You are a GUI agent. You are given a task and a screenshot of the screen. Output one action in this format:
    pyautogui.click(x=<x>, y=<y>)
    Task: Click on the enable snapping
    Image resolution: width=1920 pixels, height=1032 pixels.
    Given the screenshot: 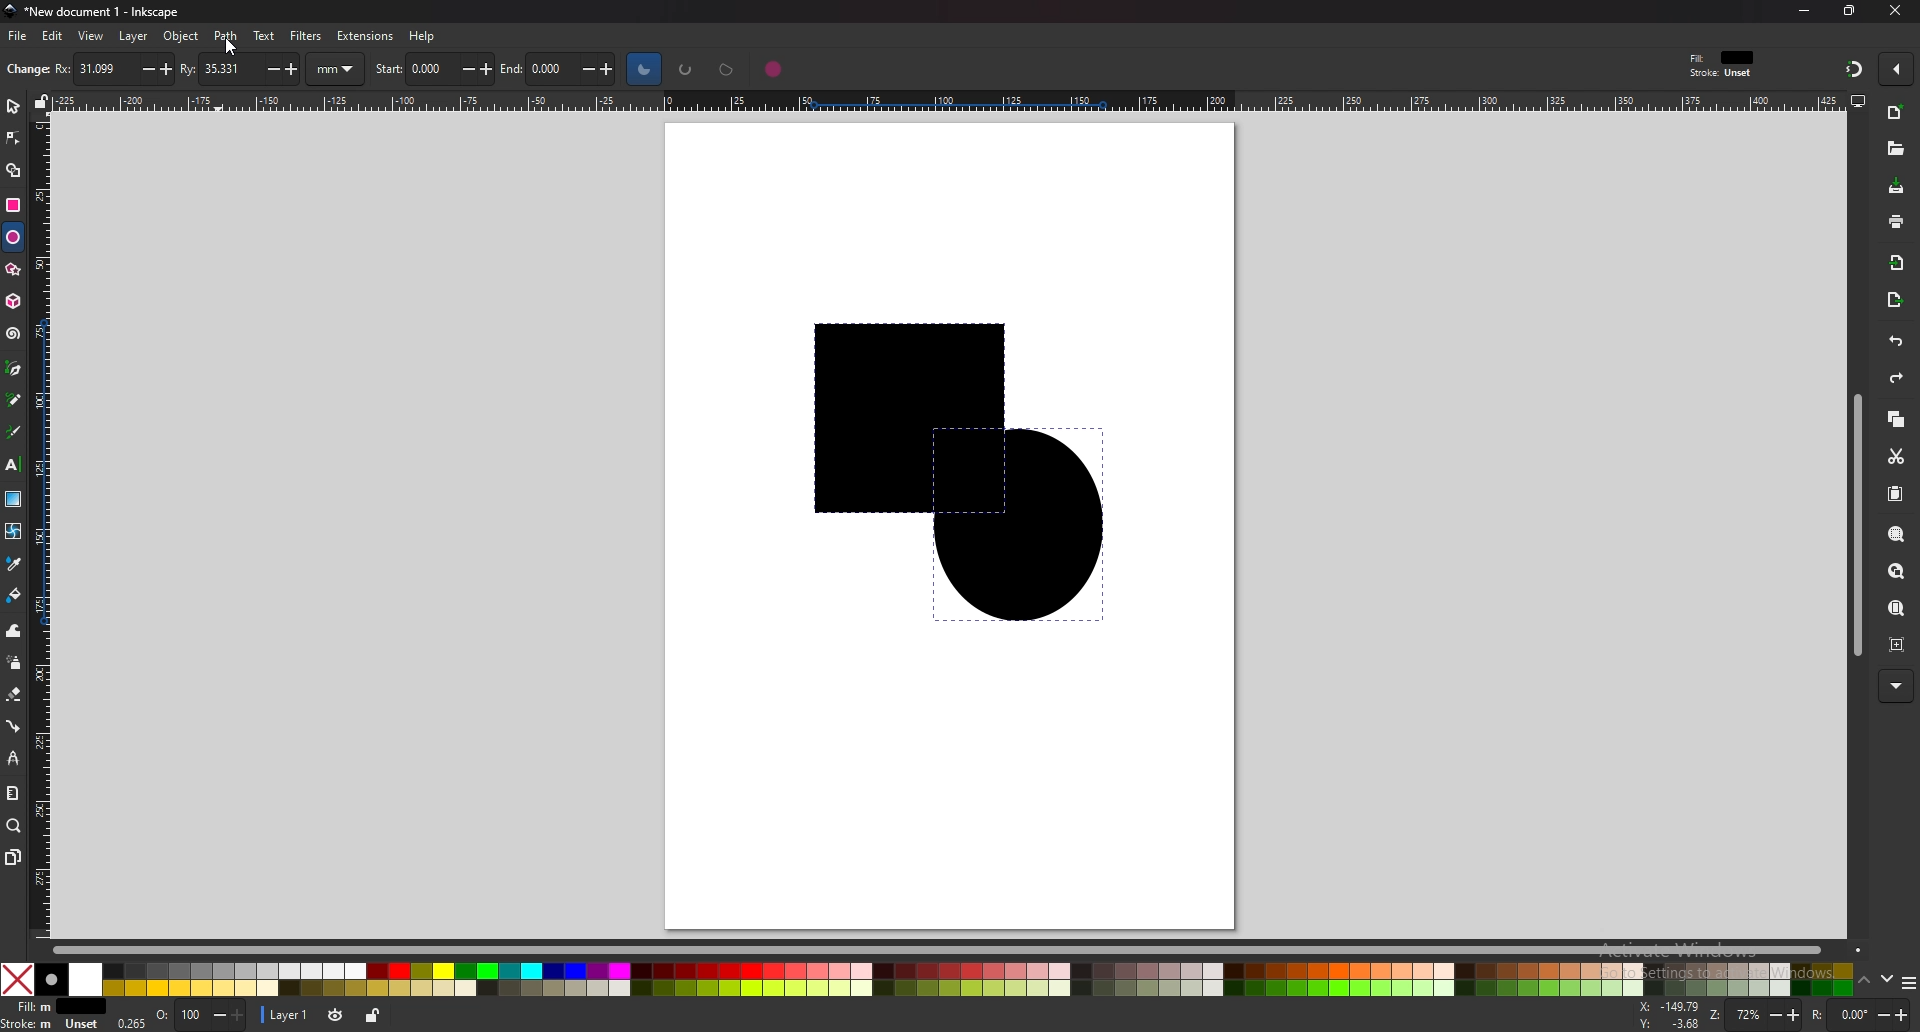 What is the action you would take?
    pyautogui.click(x=1898, y=69)
    